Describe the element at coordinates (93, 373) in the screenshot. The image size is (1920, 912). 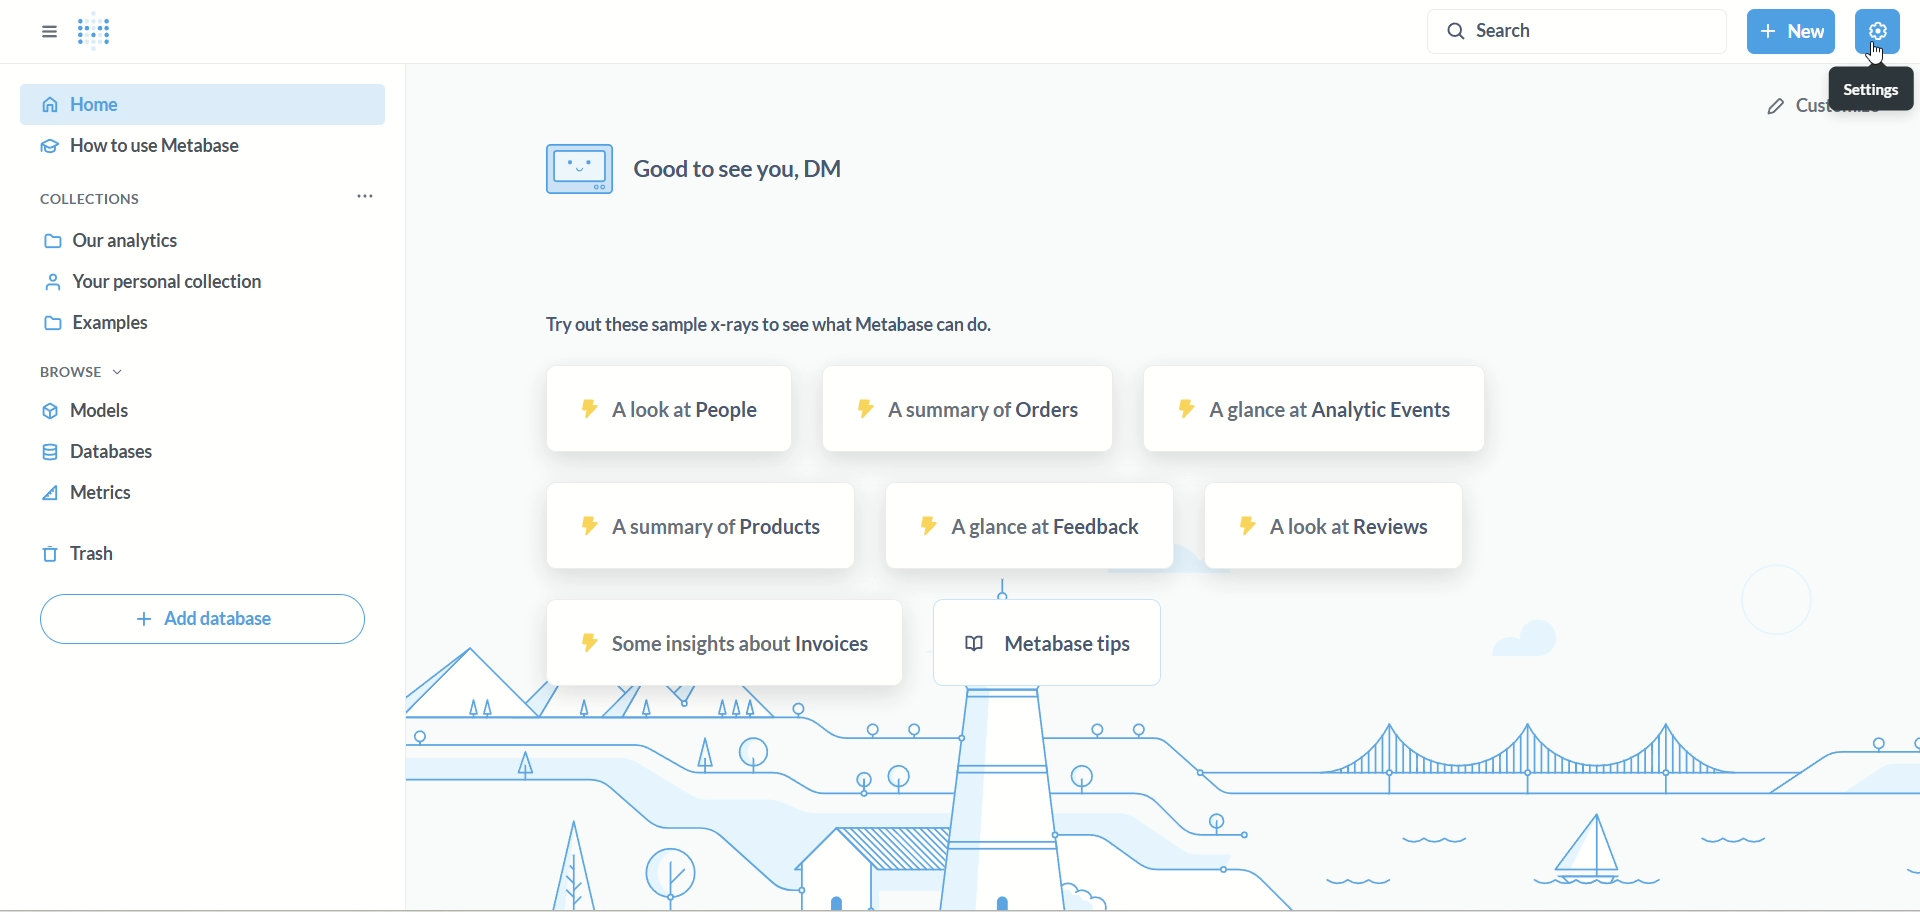
I see `browse` at that location.